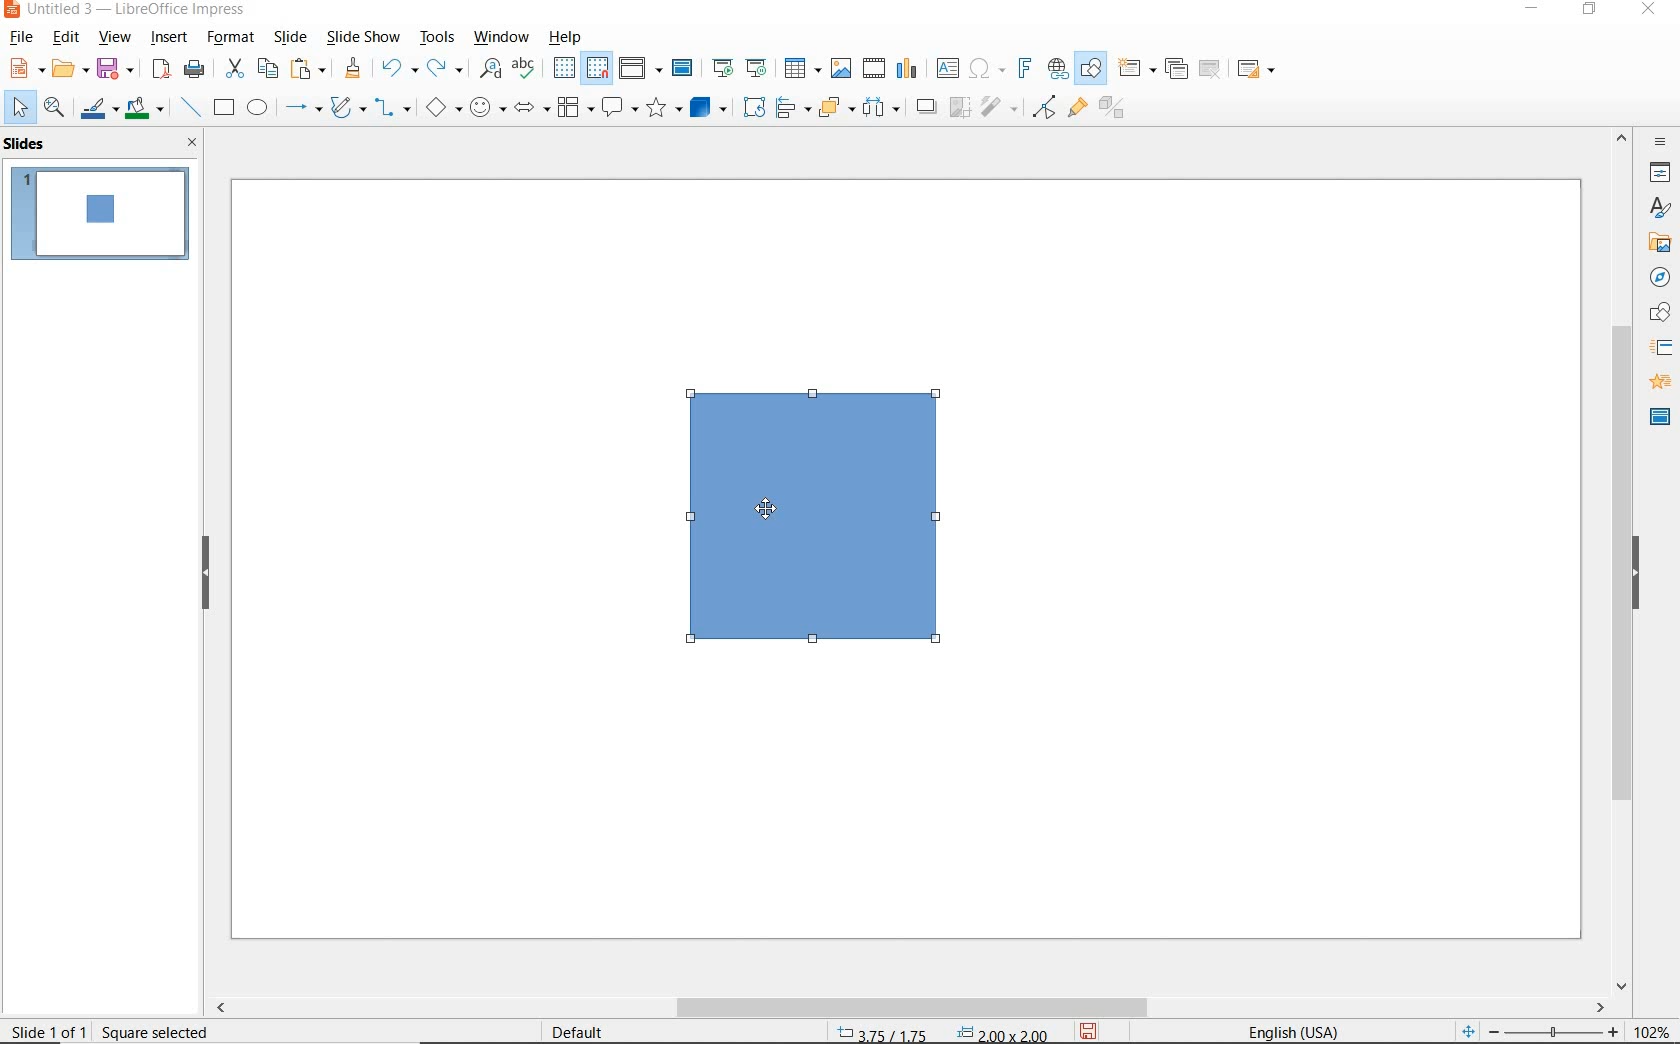 Image resolution: width=1680 pixels, height=1044 pixels. What do you see at coordinates (1652, 1027) in the screenshot?
I see `zoom factor` at bounding box center [1652, 1027].